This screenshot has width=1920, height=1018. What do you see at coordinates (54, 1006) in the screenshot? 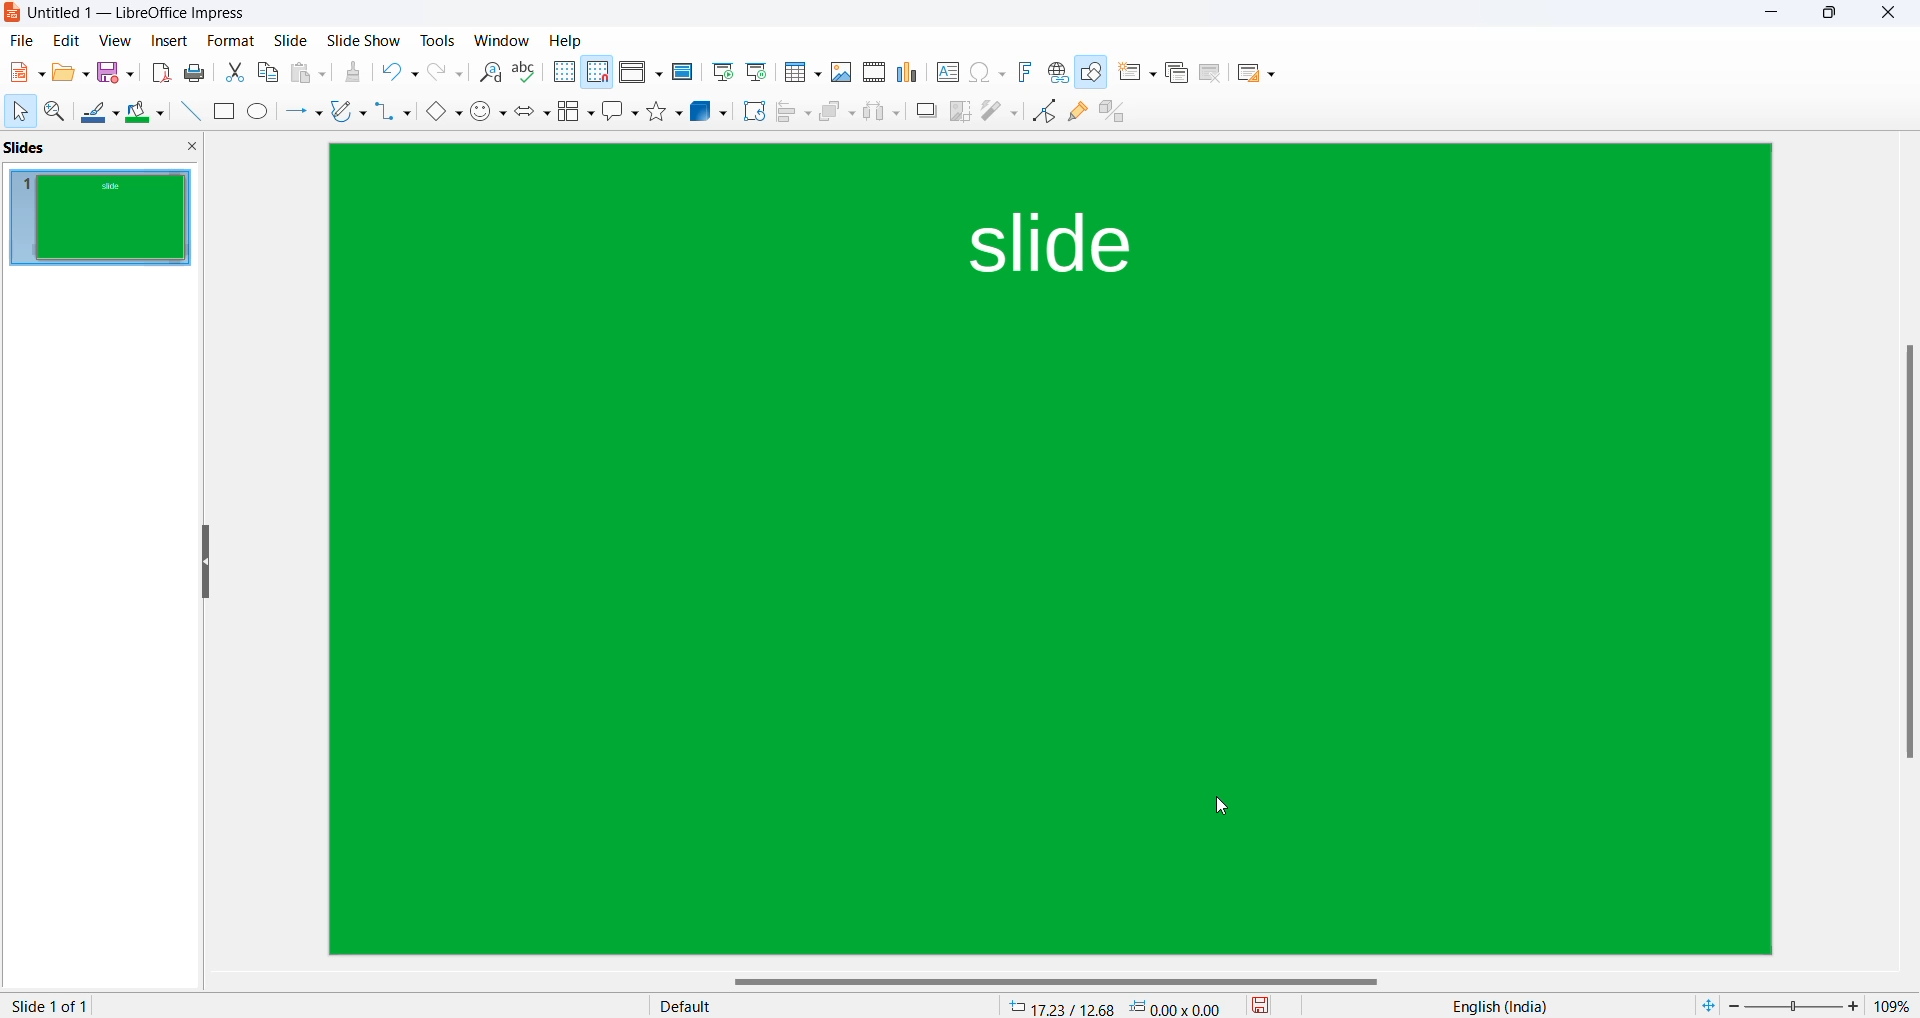
I see `current slide and slide number` at bounding box center [54, 1006].